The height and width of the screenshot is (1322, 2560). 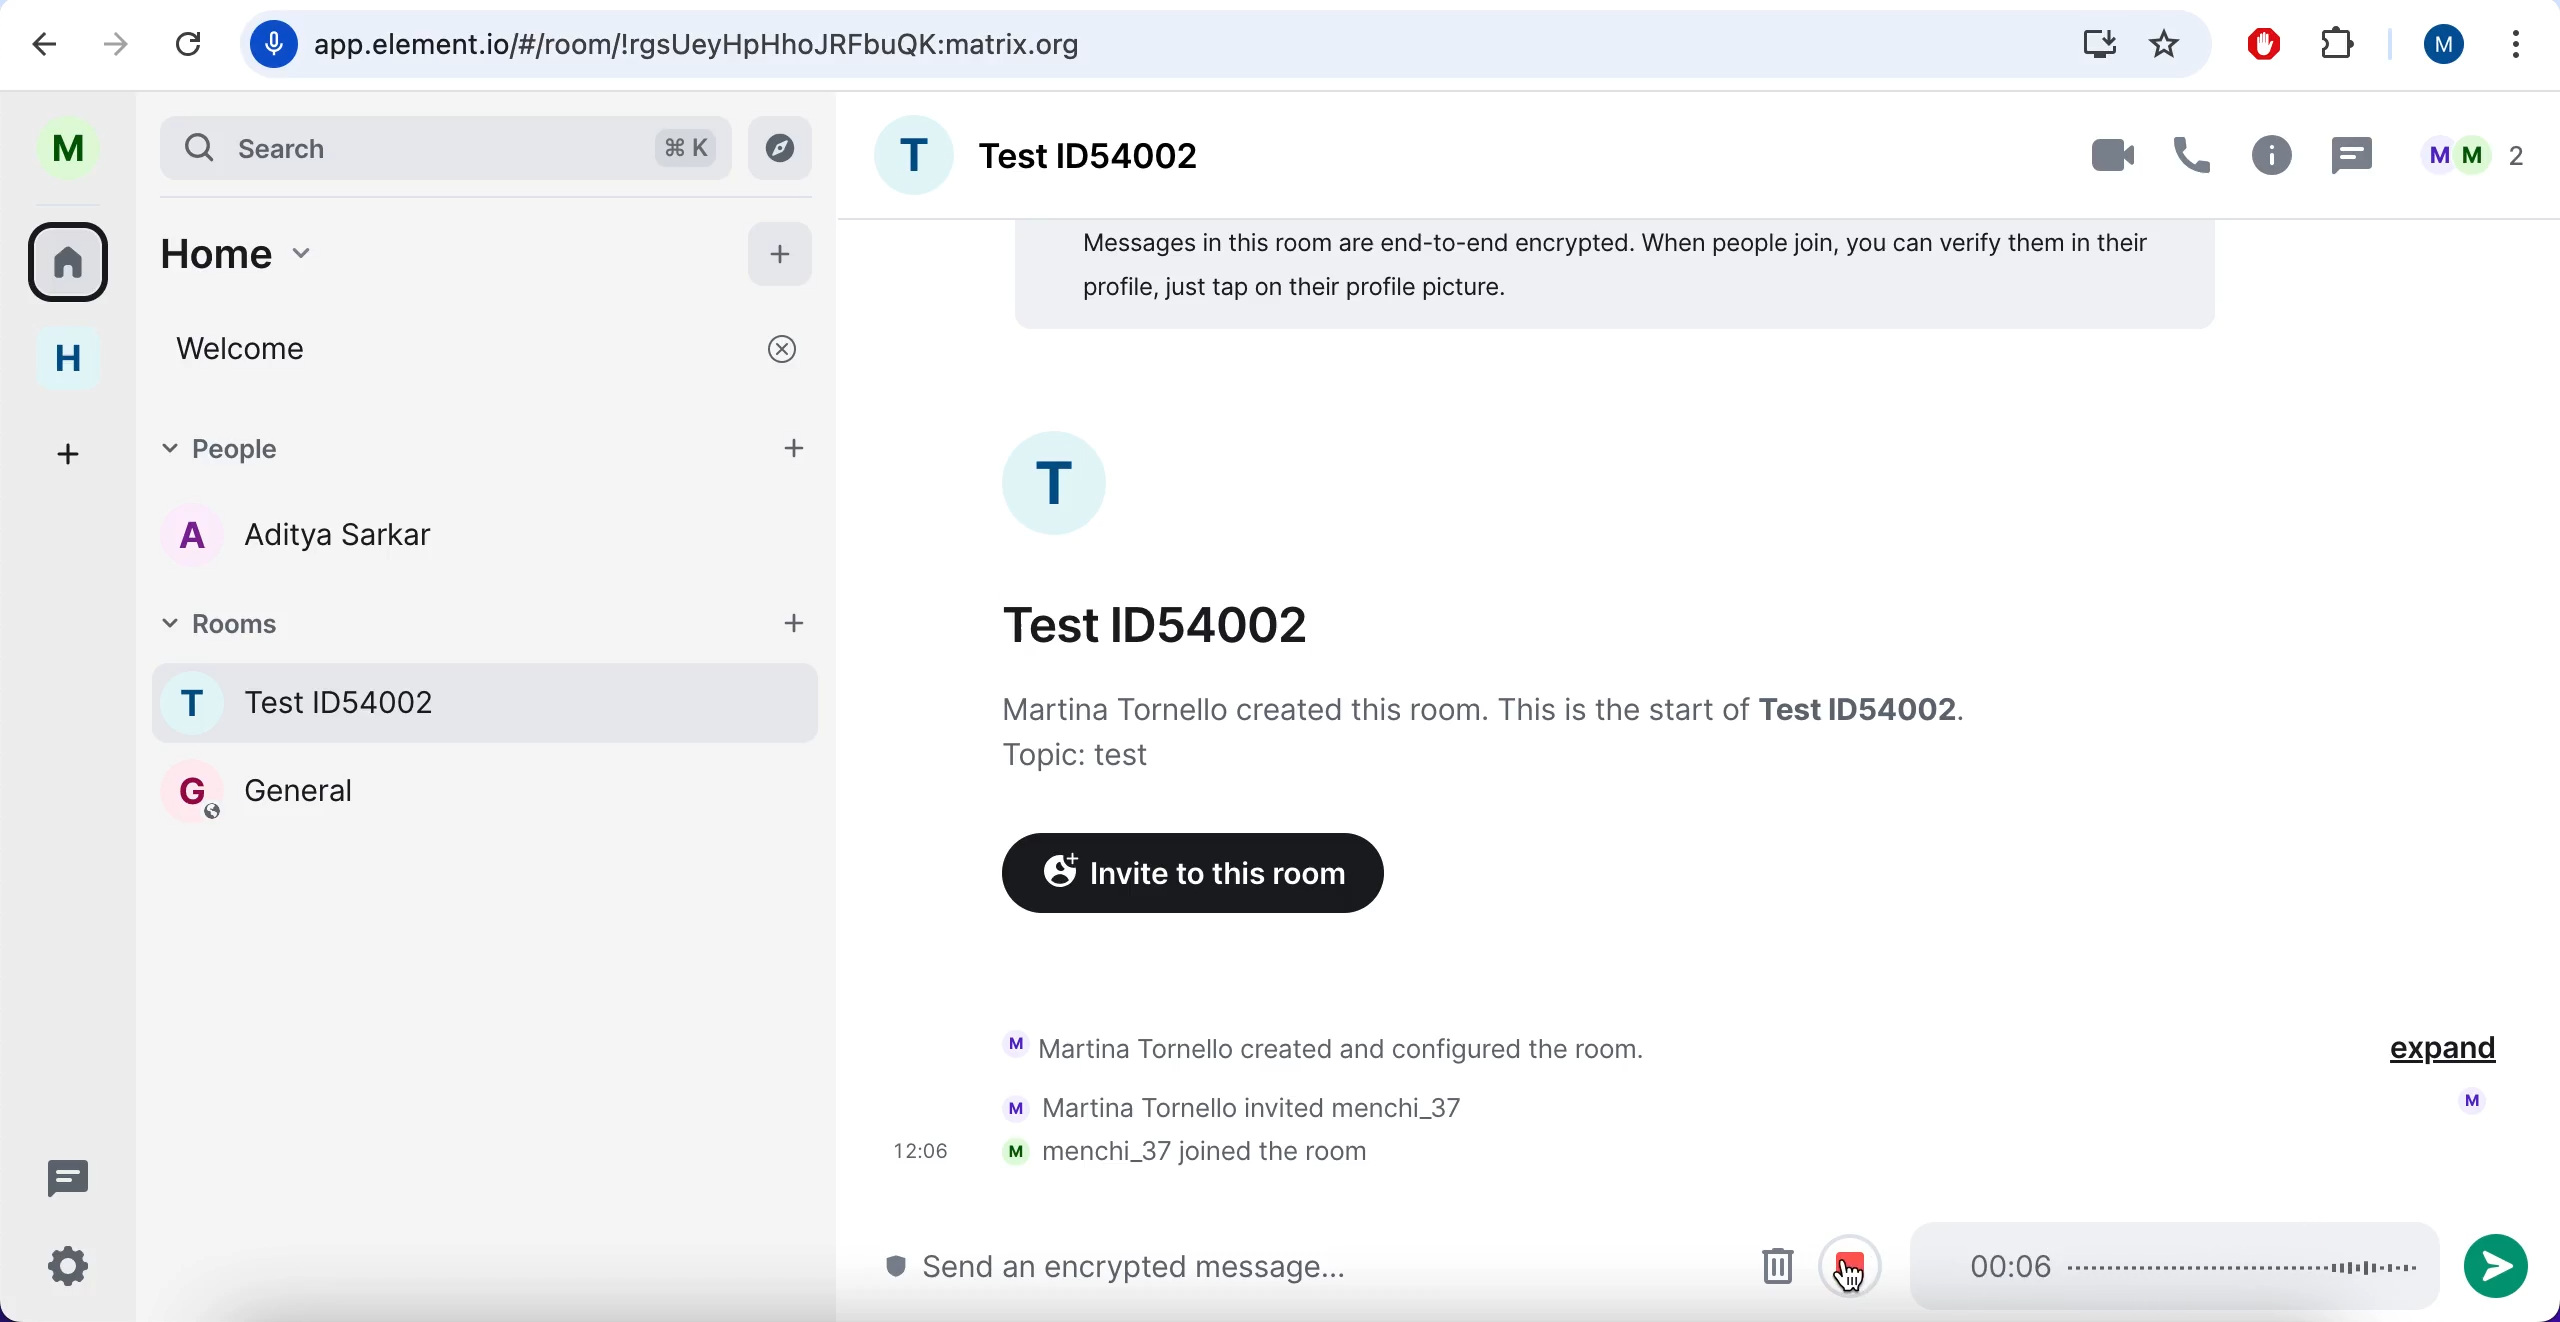 What do you see at coordinates (2166, 43) in the screenshot?
I see `favorites` at bounding box center [2166, 43].